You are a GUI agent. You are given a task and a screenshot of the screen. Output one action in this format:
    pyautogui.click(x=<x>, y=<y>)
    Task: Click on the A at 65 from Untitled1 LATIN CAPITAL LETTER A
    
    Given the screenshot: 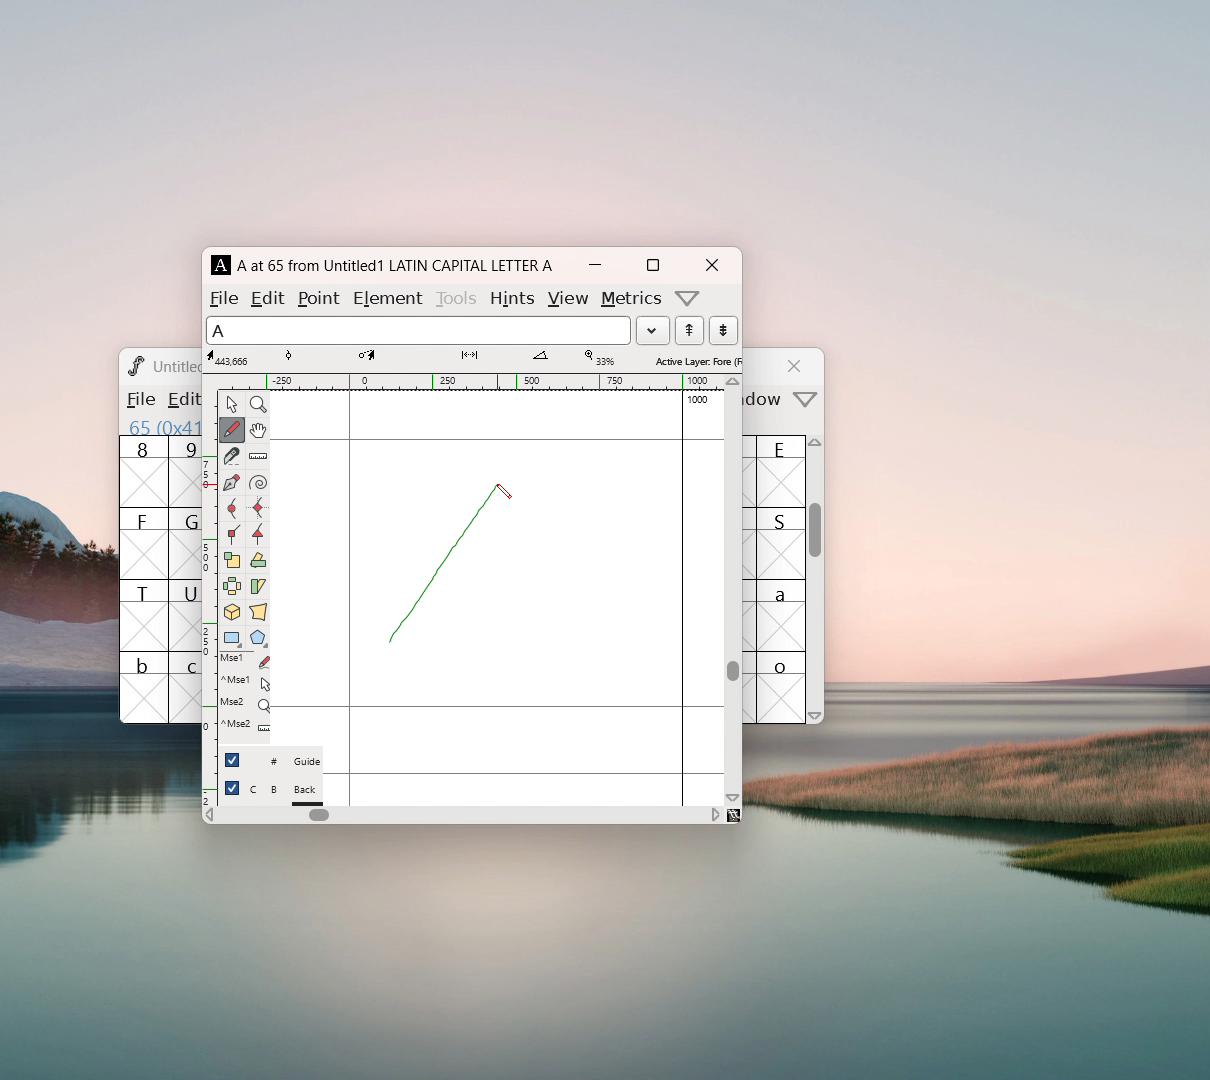 What is the action you would take?
    pyautogui.click(x=395, y=265)
    